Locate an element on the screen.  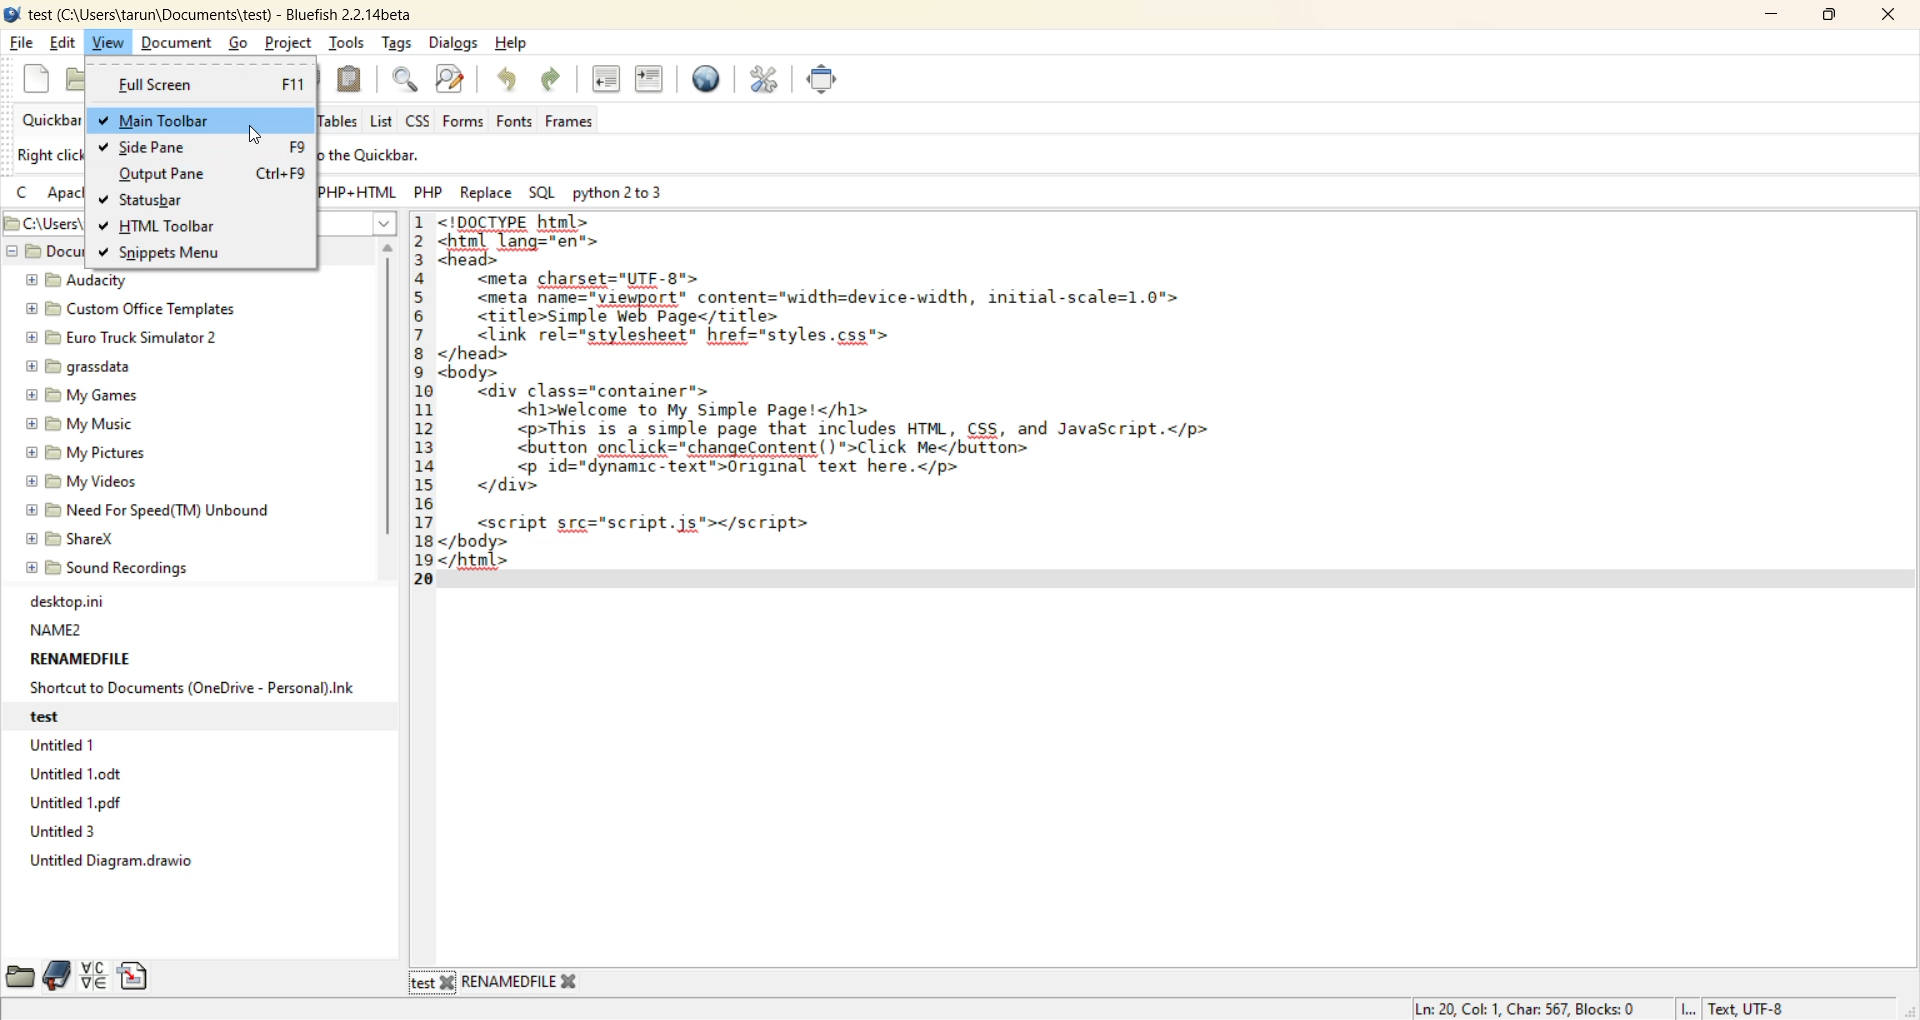
replace is located at coordinates (490, 195).